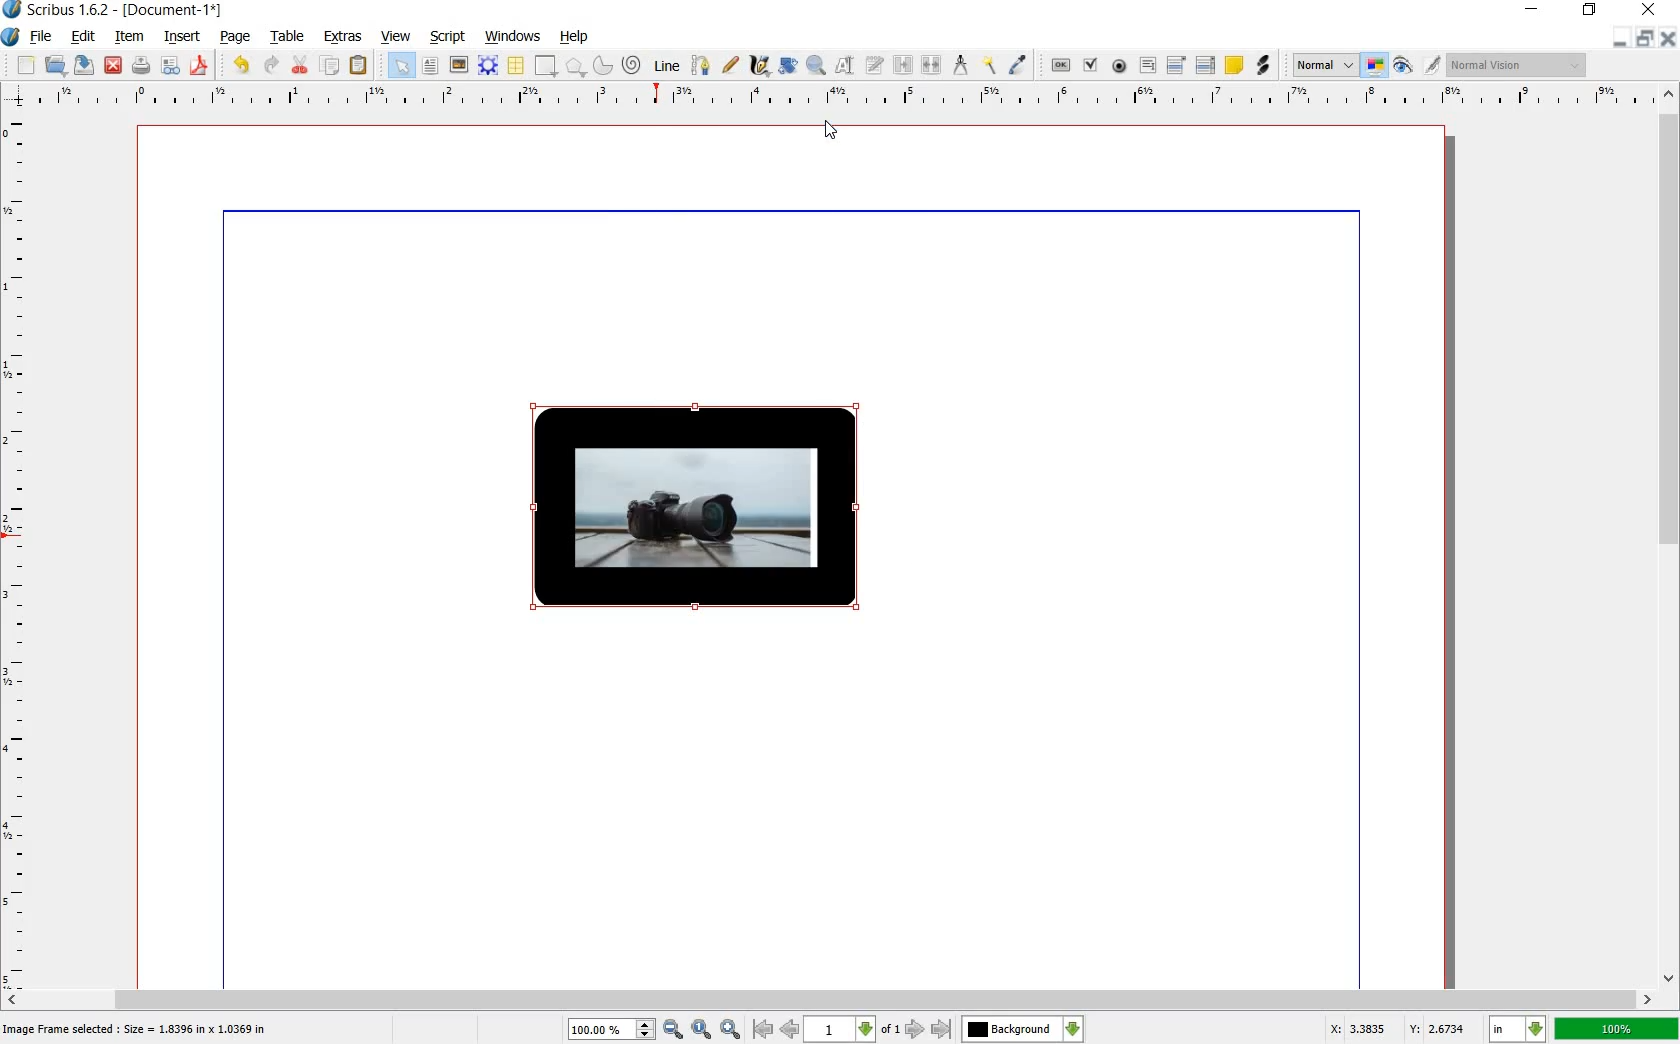 This screenshot has width=1680, height=1044. Describe the element at coordinates (543, 66) in the screenshot. I see `shape` at that location.